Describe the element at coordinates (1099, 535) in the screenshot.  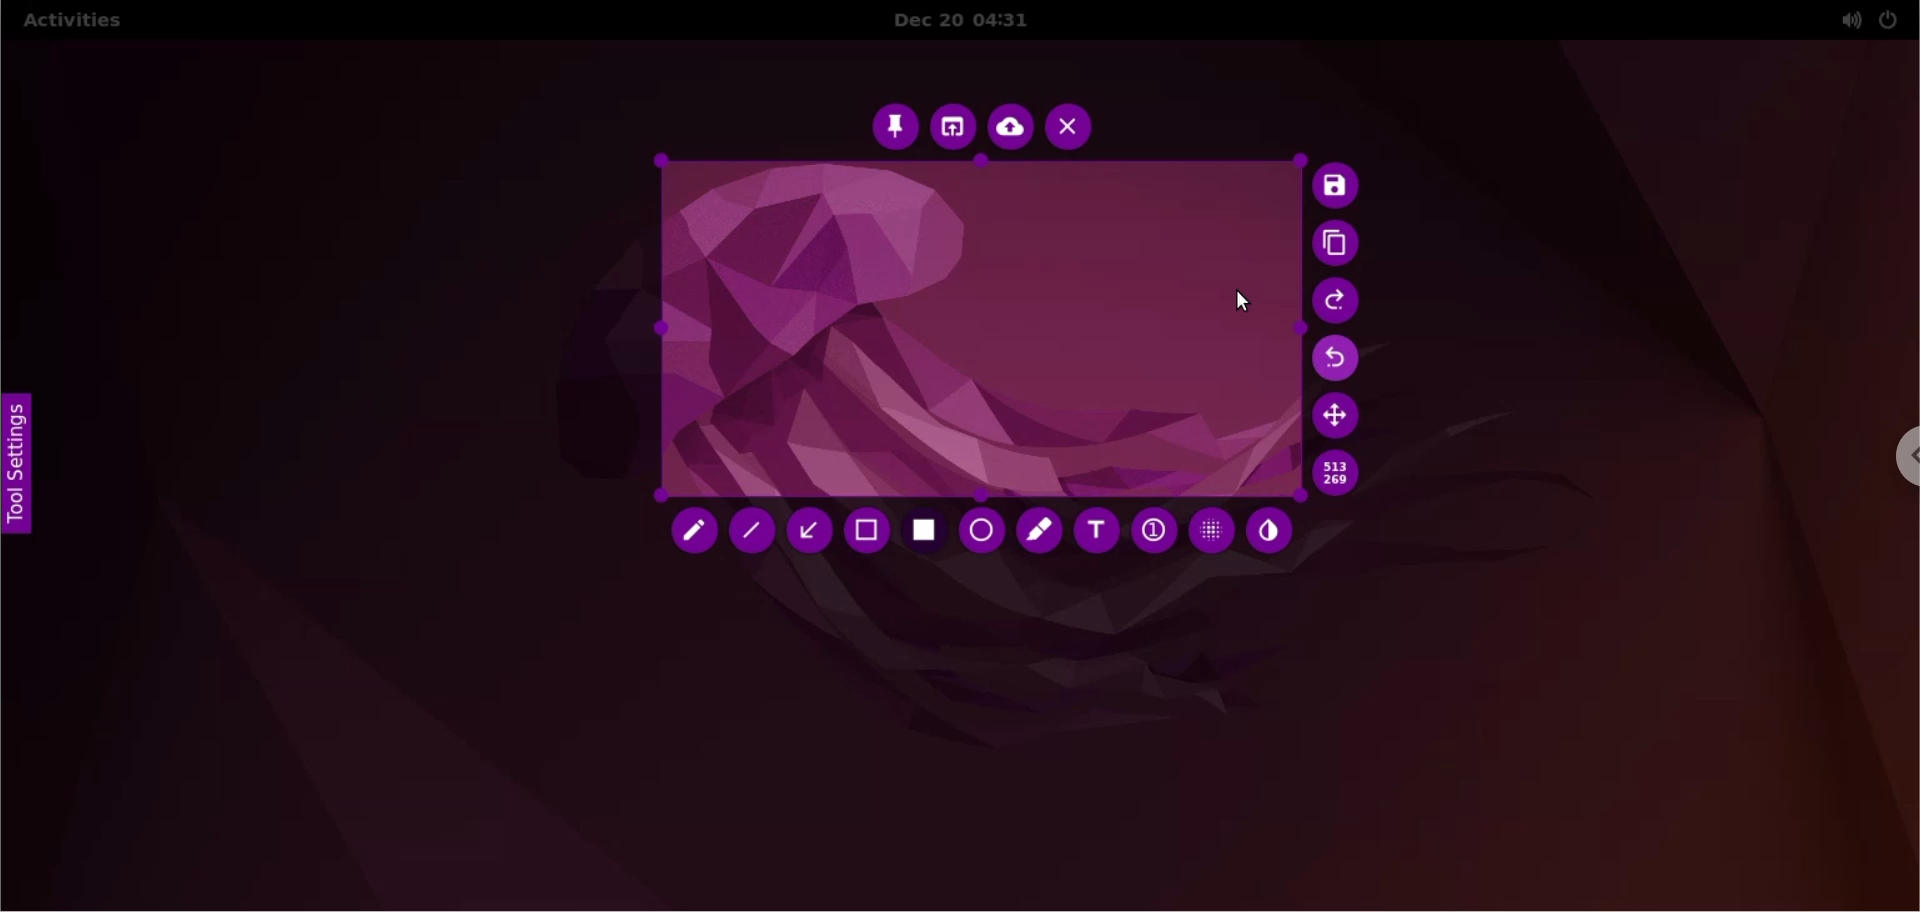
I see `add text` at that location.